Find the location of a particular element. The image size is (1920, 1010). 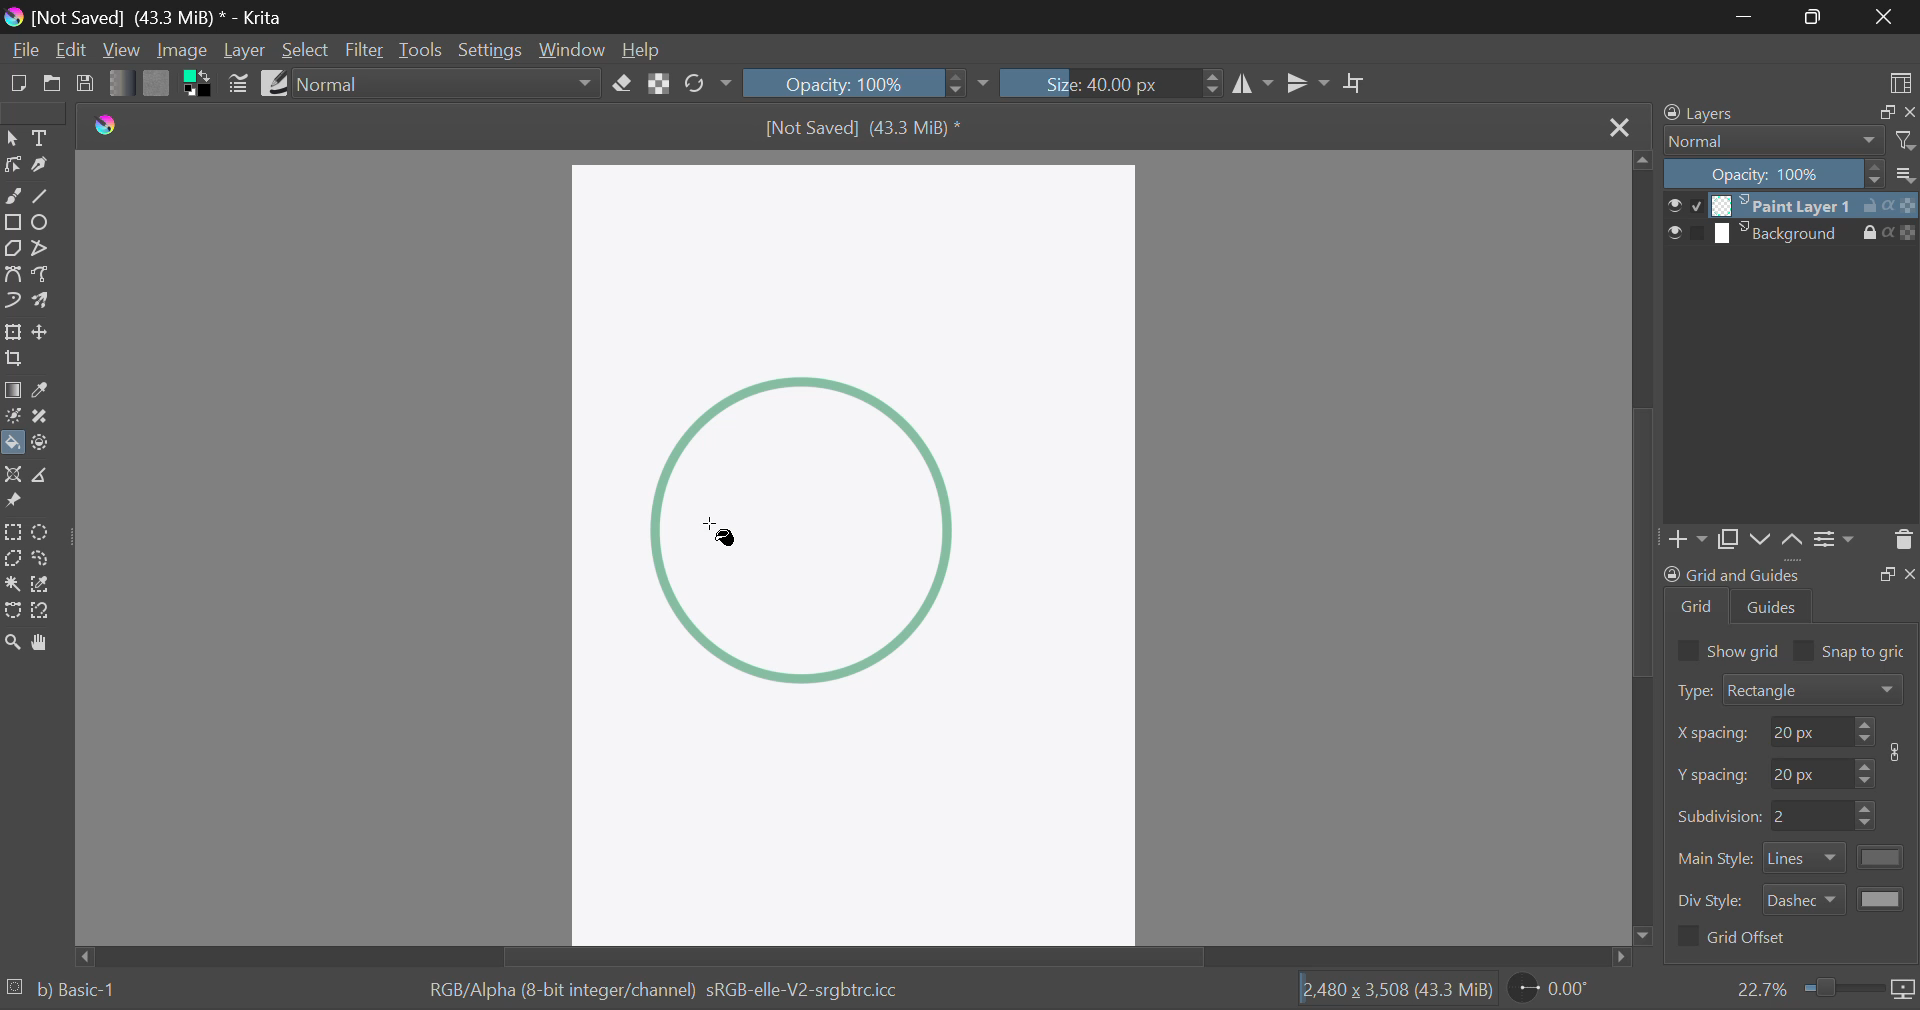

Pan is located at coordinates (42, 643).